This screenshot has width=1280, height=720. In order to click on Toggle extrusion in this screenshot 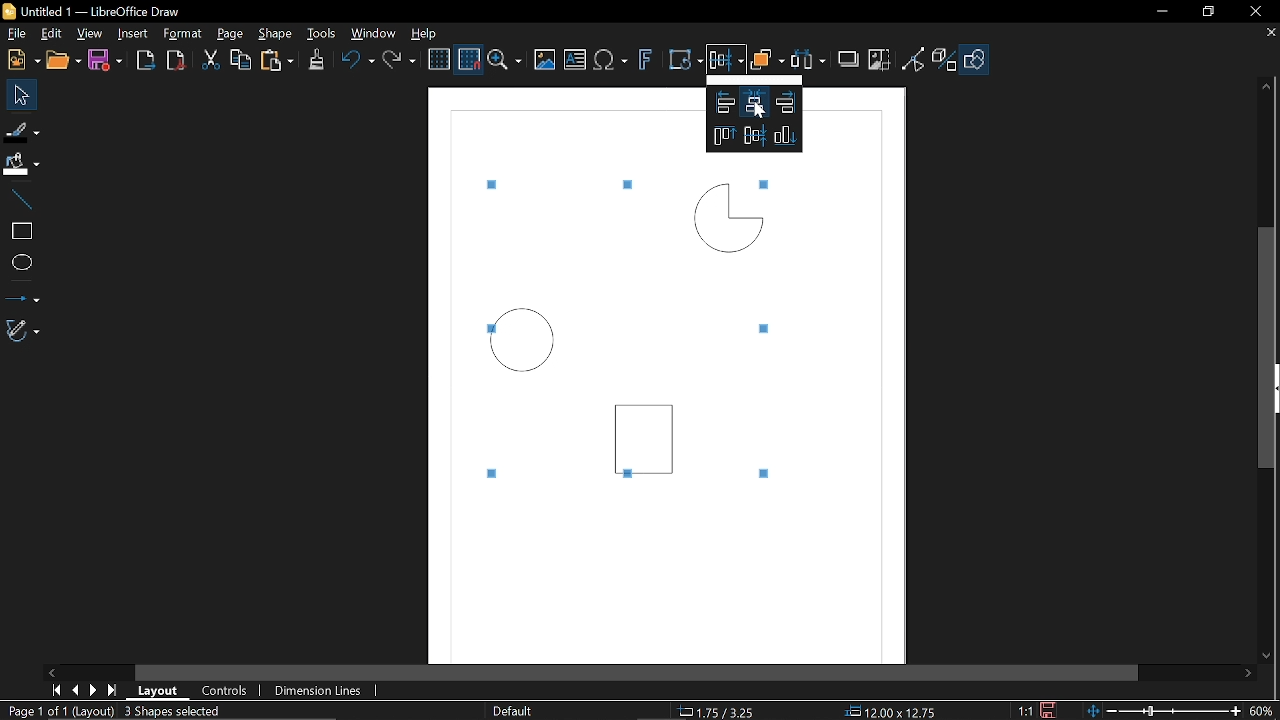, I will do `click(945, 60)`.